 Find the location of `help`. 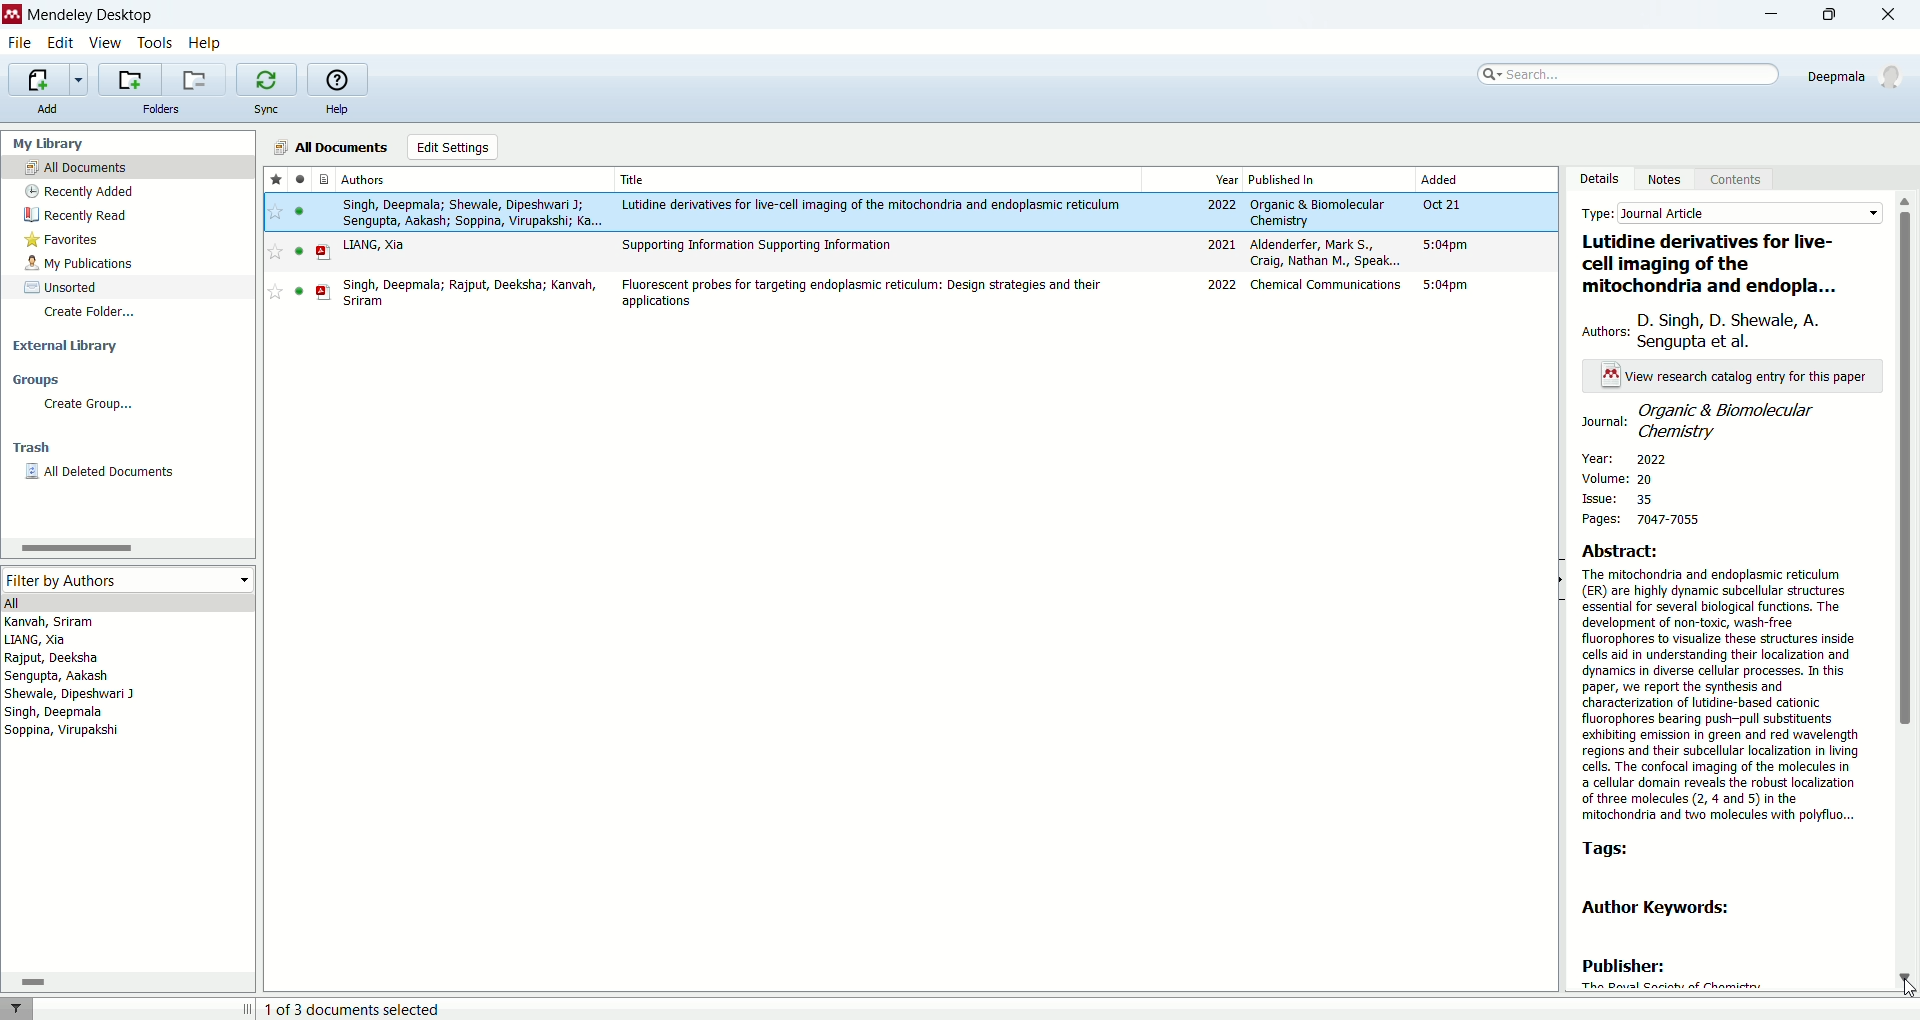

help is located at coordinates (336, 110).